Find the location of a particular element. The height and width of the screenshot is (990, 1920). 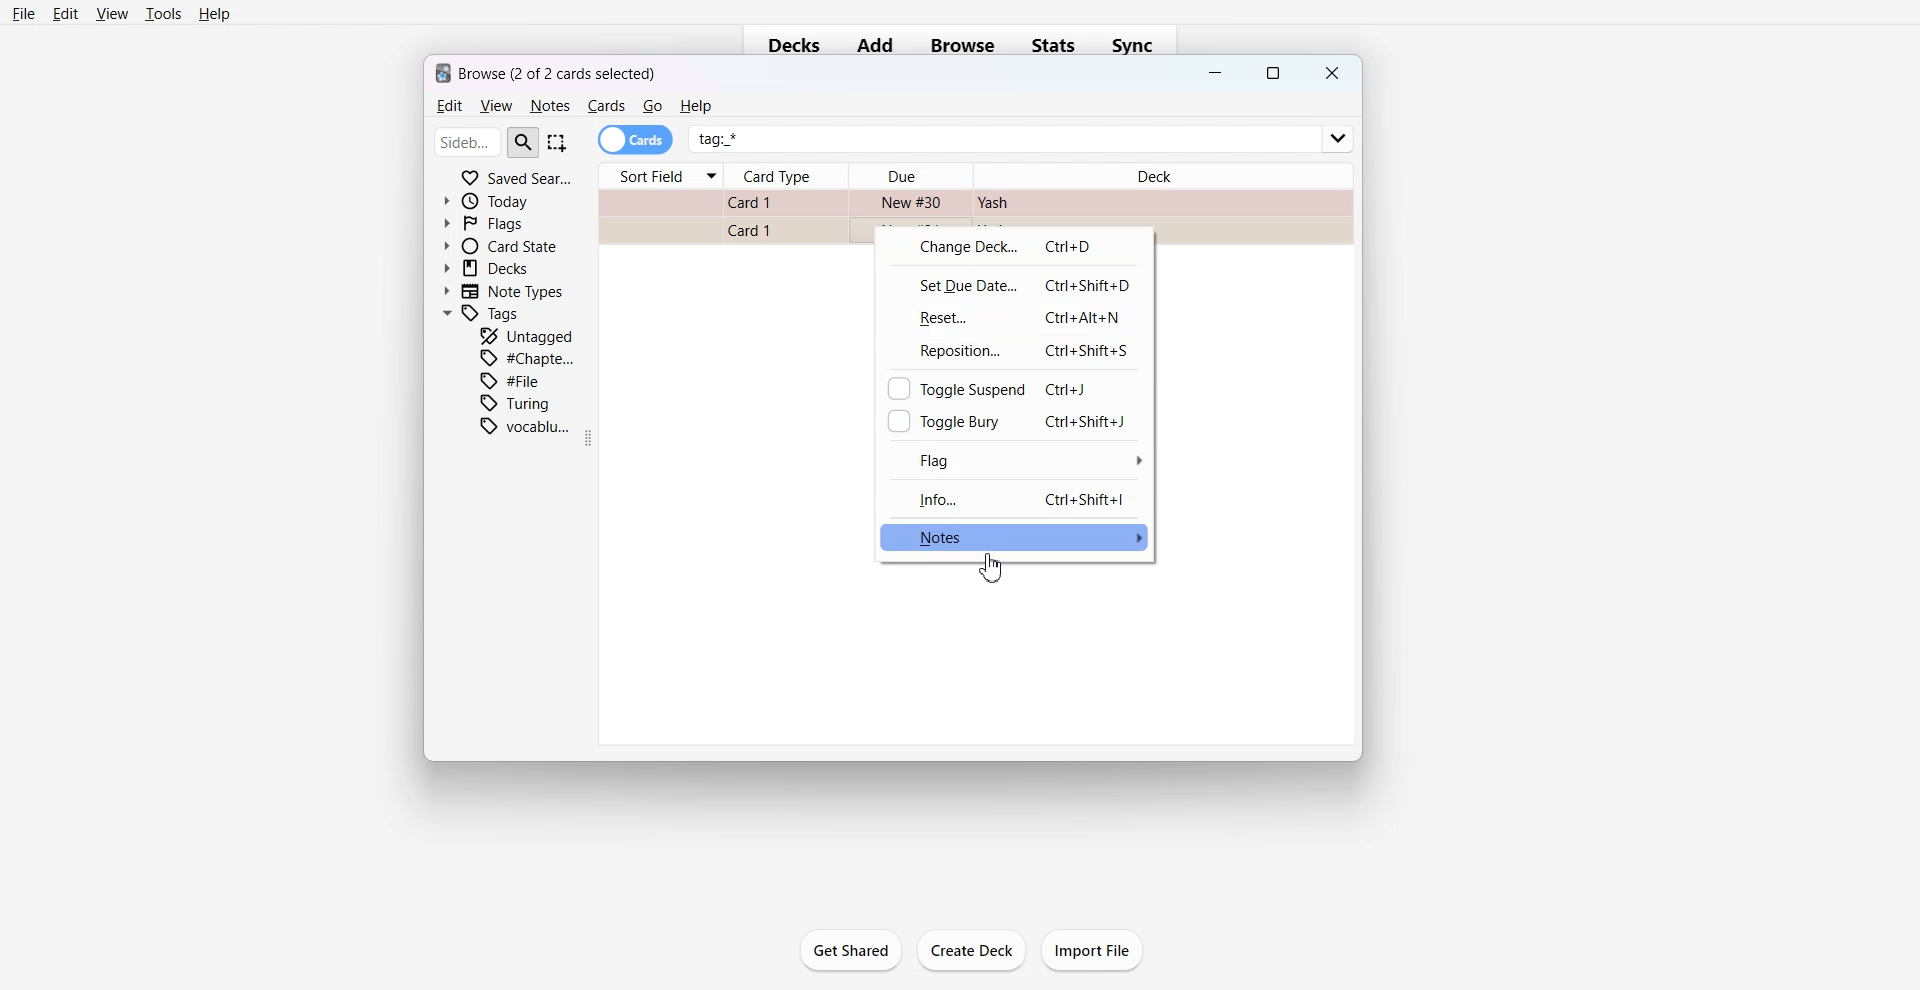

Help is located at coordinates (215, 15).